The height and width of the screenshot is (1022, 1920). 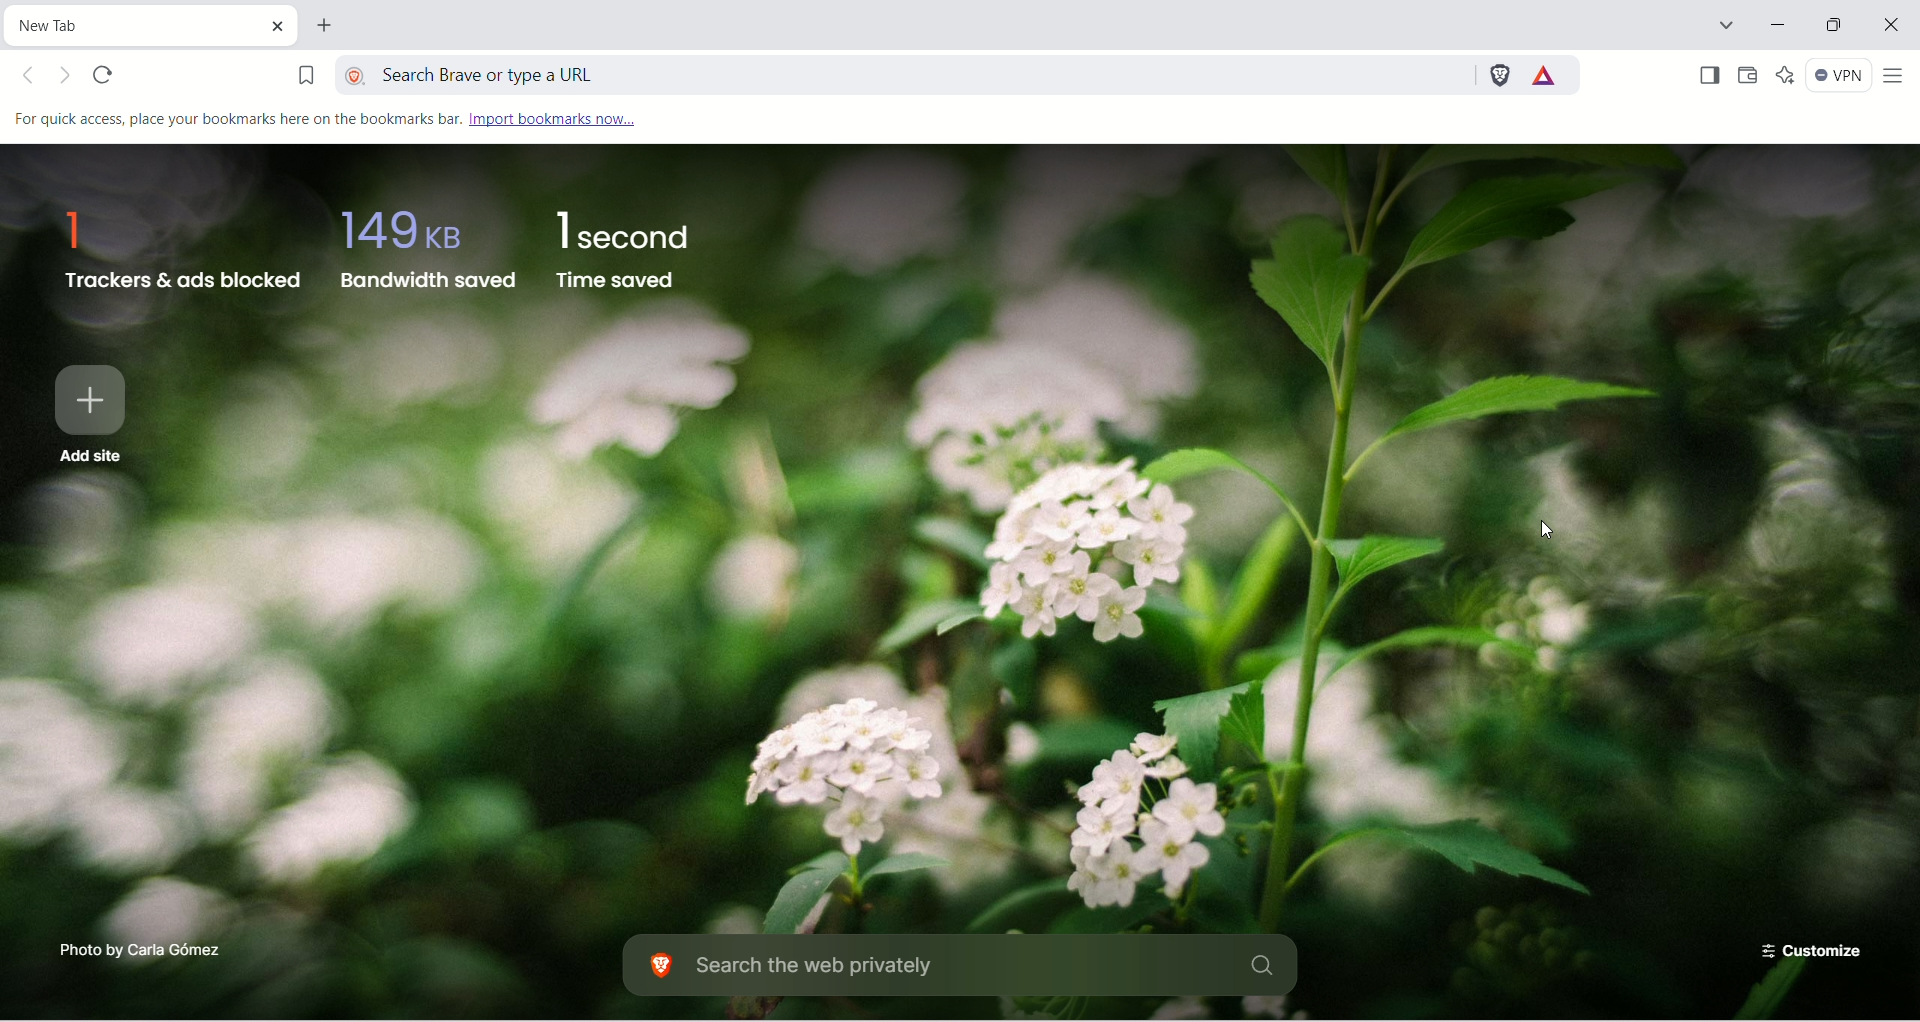 I want to click on customize, so click(x=1810, y=951).